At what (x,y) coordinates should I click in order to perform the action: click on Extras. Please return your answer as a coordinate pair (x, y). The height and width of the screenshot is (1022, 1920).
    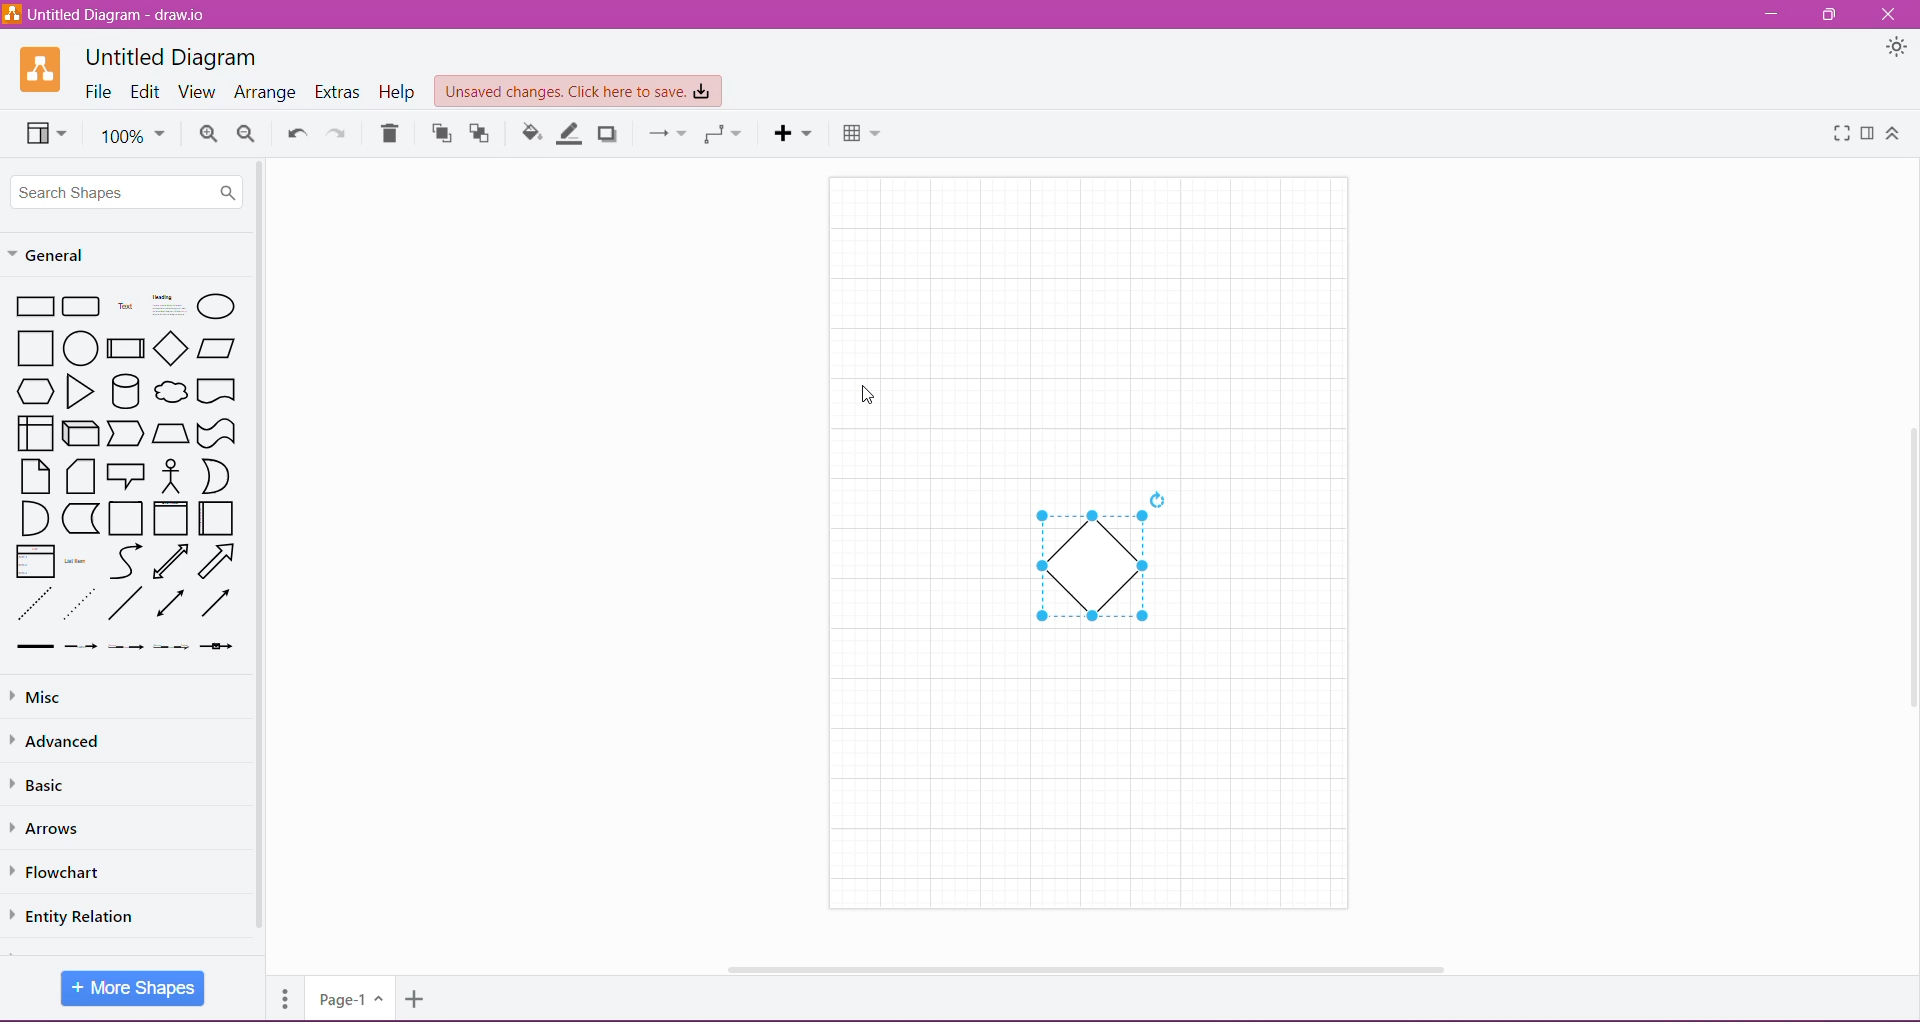
    Looking at the image, I should click on (337, 92).